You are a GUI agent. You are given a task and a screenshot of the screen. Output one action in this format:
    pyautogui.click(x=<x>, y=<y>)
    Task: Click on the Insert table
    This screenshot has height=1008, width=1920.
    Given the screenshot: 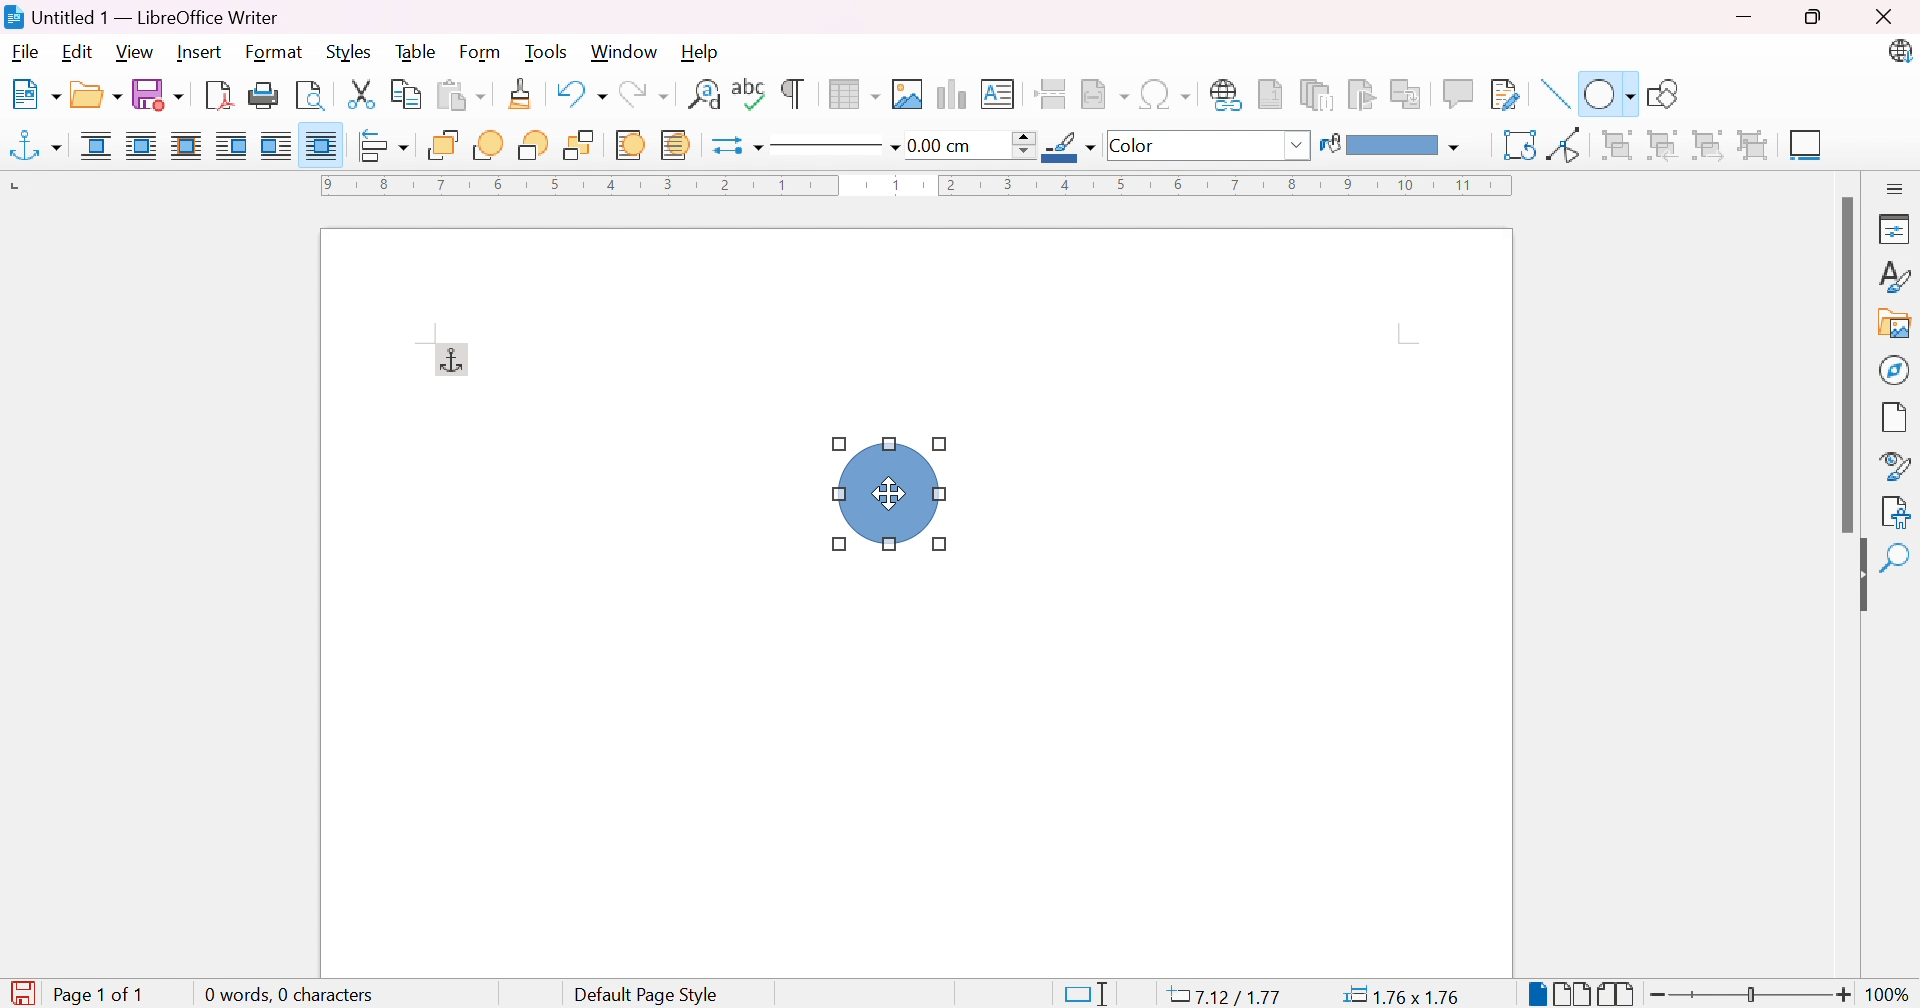 What is the action you would take?
    pyautogui.click(x=856, y=94)
    